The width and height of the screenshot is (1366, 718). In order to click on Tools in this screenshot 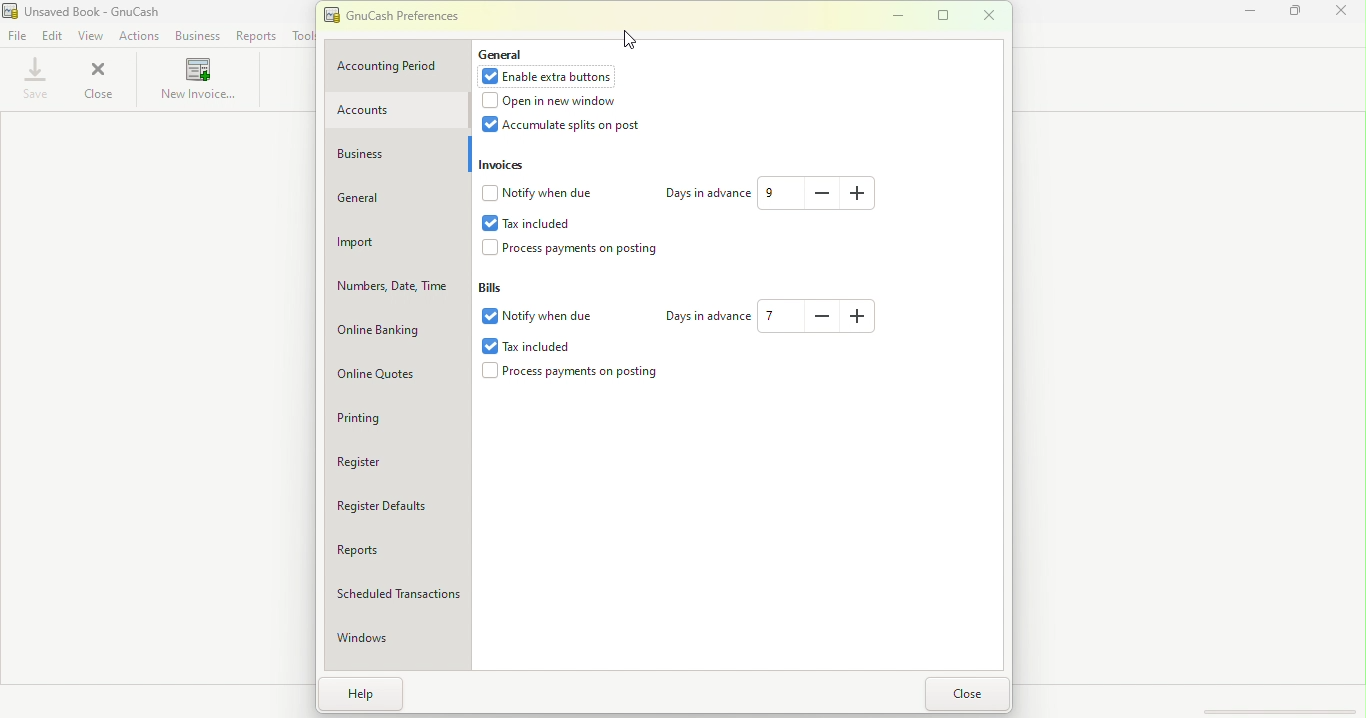, I will do `click(302, 34)`.